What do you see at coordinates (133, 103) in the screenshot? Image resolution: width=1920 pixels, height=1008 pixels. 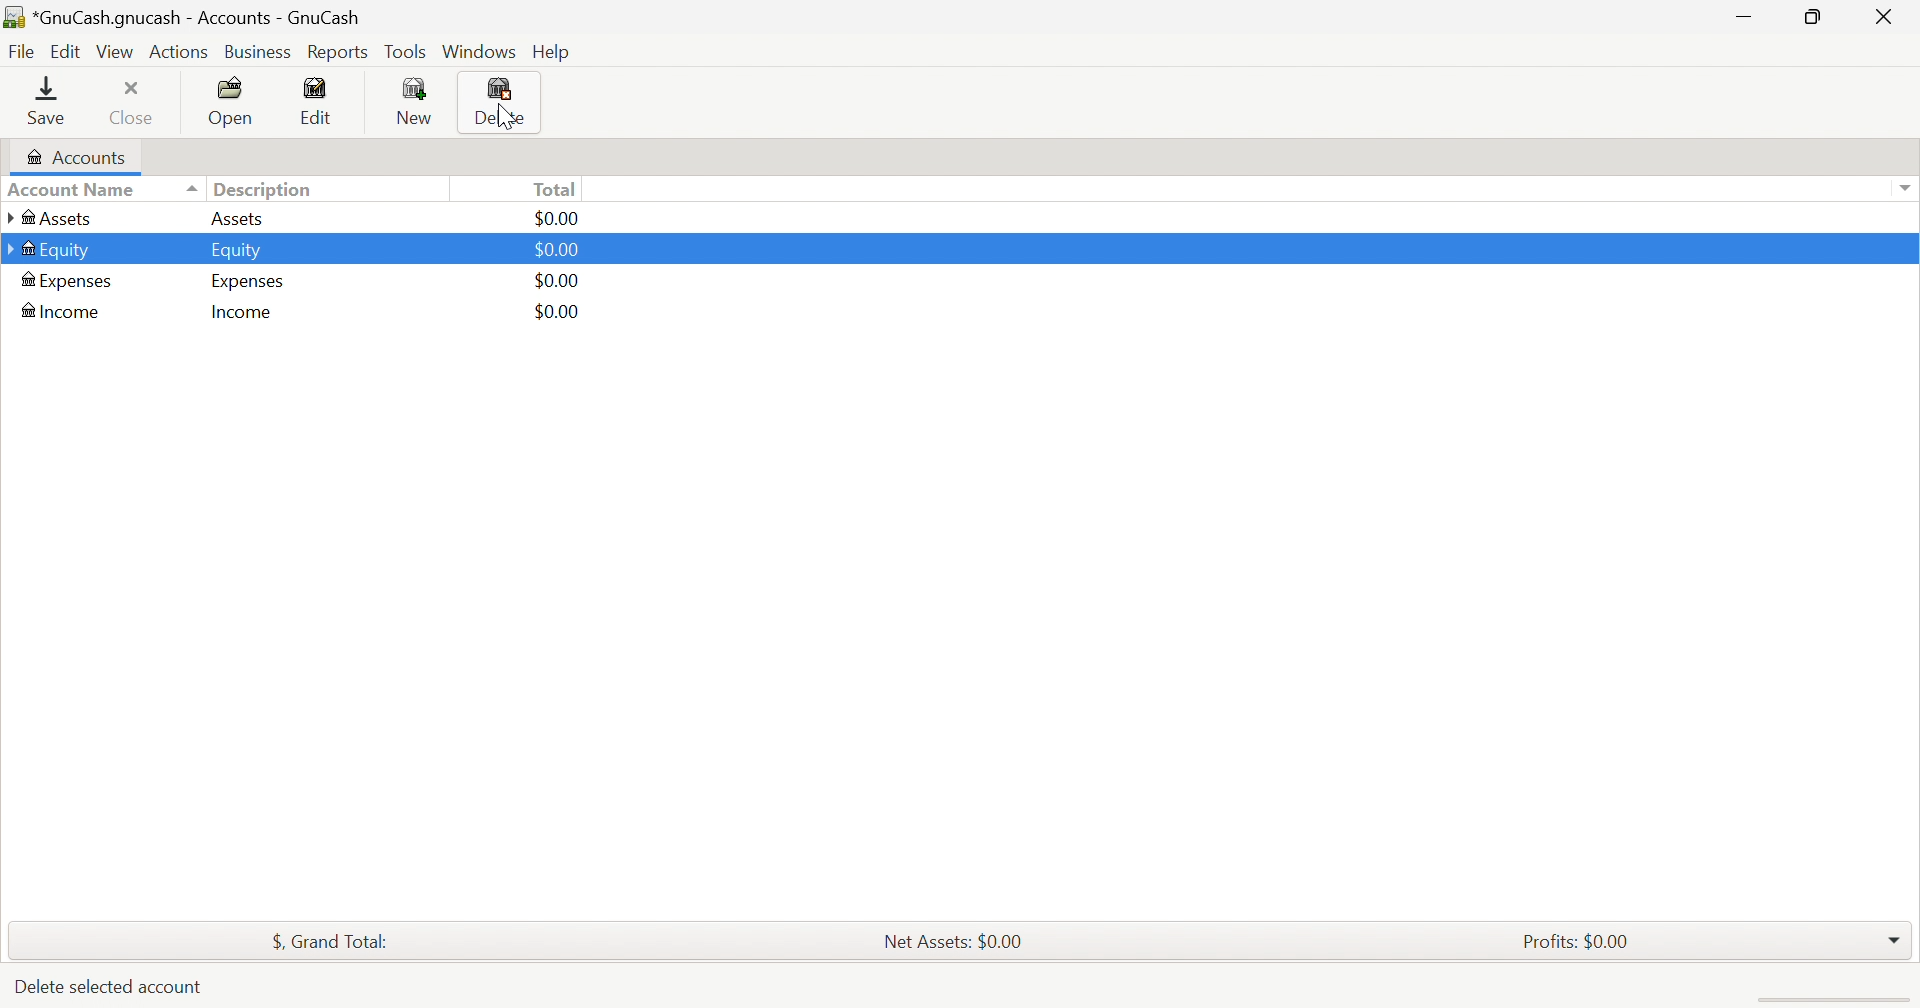 I see `Close` at bounding box center [133, 103].